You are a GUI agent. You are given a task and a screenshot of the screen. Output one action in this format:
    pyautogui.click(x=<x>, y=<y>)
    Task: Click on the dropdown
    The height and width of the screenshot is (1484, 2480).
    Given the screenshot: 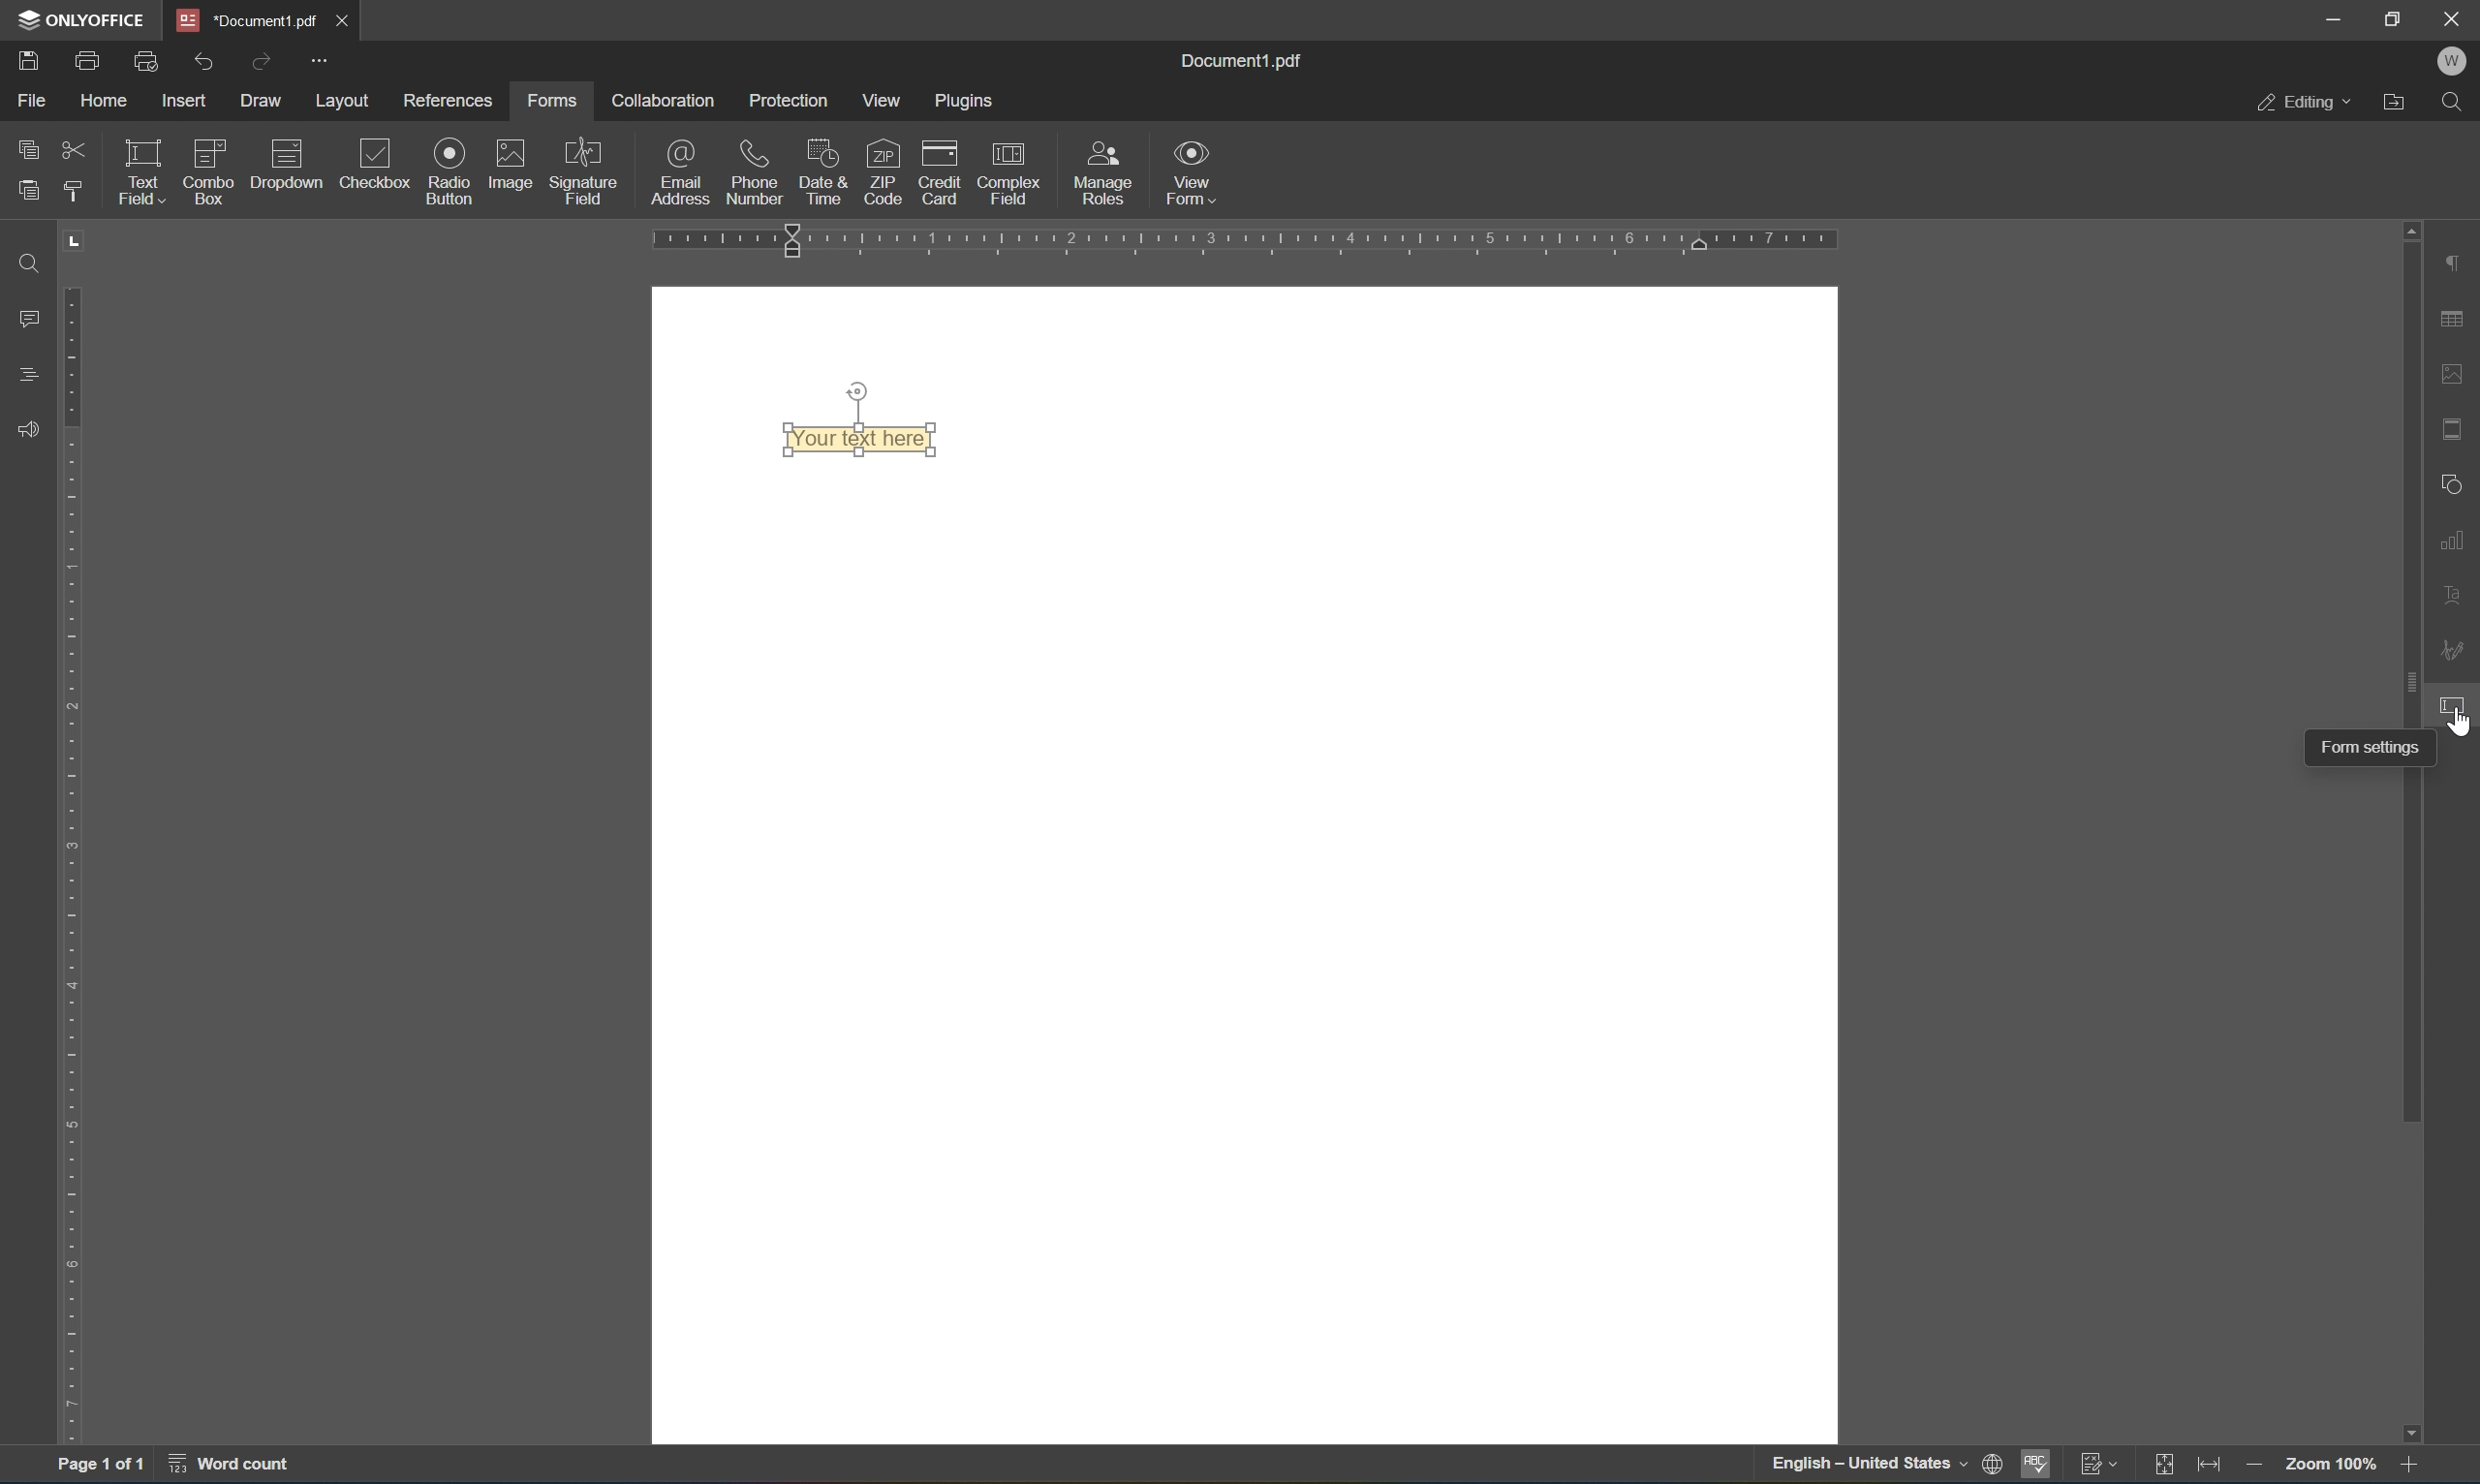 What is the action you would take?
    pyautogui.click(x=289, y=159)
    